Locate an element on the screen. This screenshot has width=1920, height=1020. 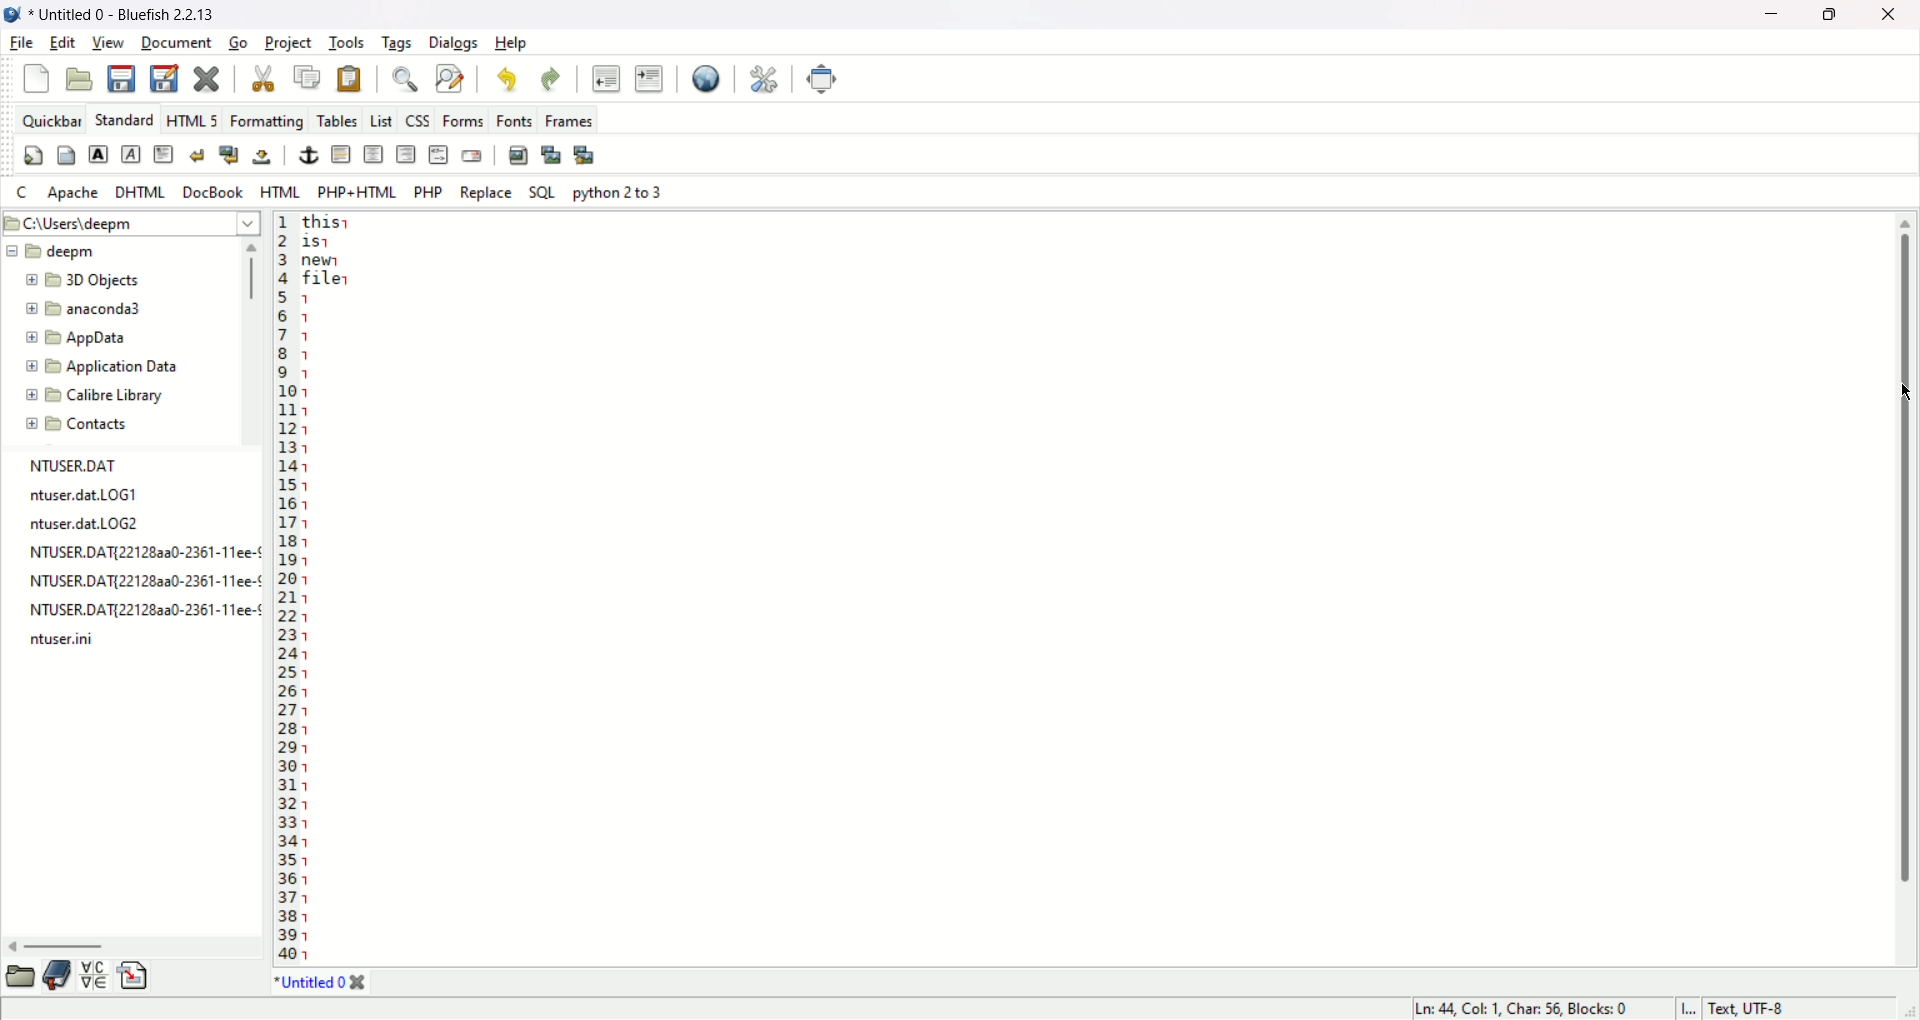
HTML comment is located at coordinates (437, 154).